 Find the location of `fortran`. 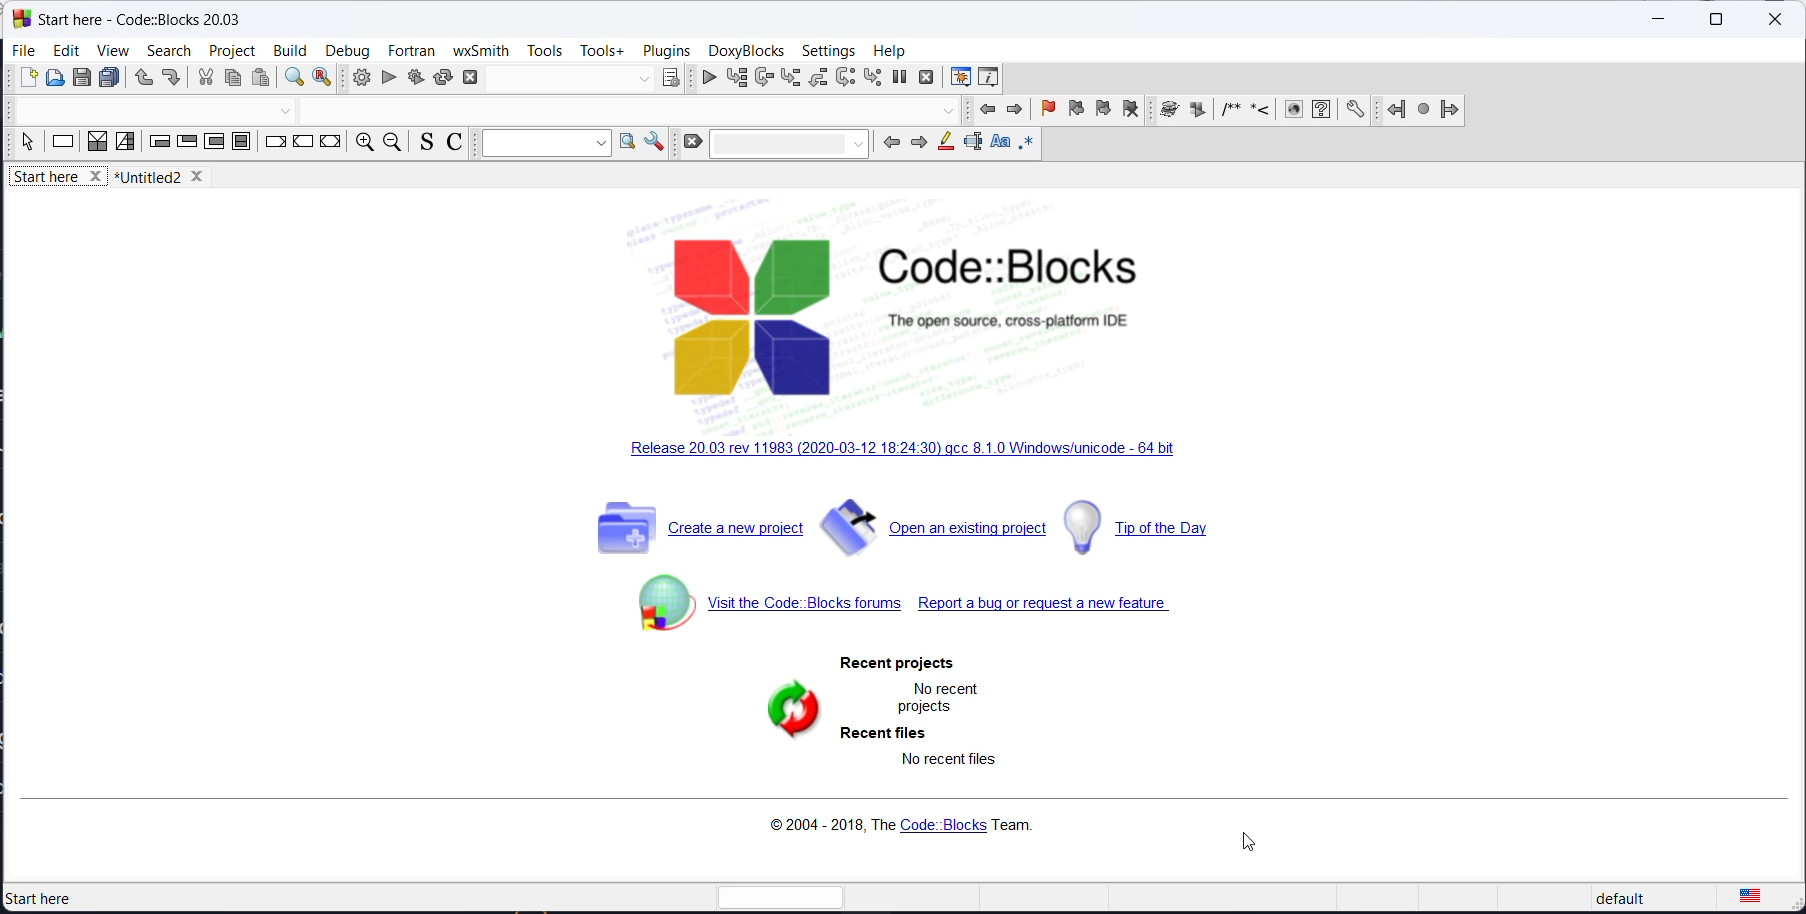

fortran is located at coordinates (411, 50).